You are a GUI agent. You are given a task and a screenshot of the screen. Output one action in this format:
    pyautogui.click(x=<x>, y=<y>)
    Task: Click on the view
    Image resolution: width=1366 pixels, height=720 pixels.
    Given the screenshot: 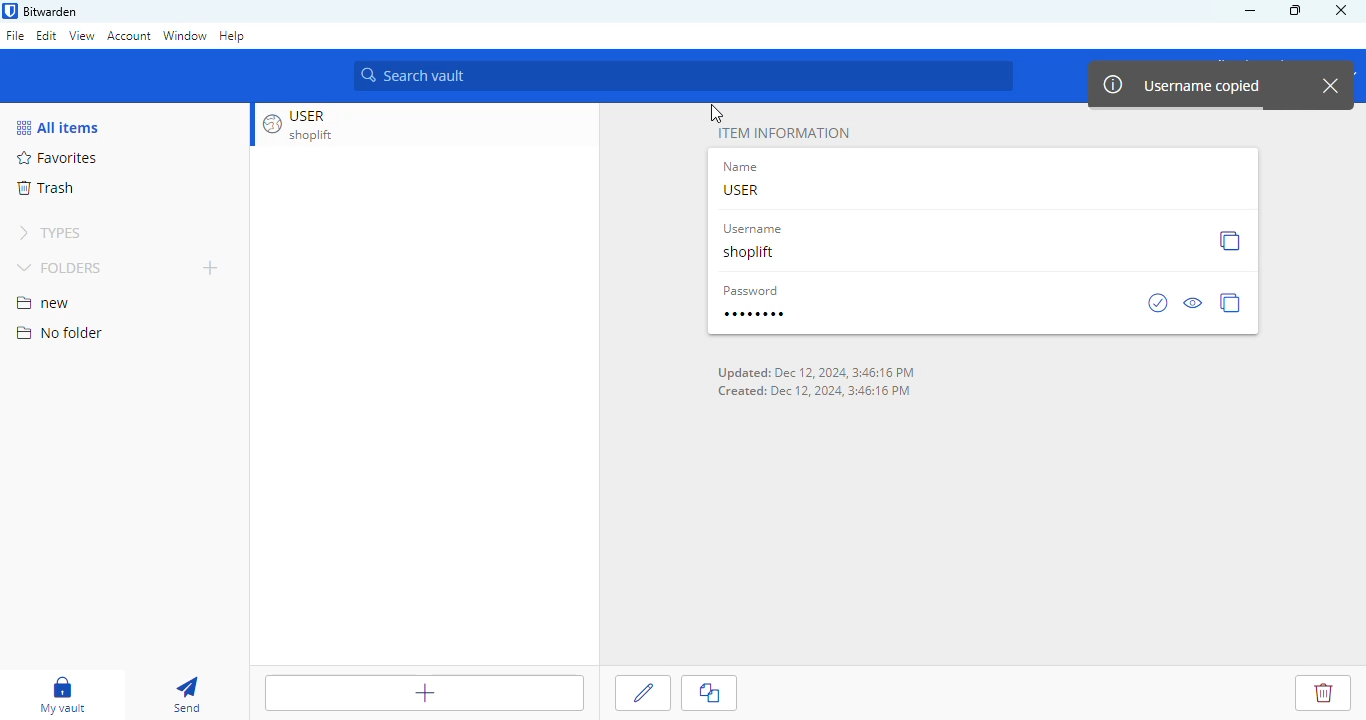 What is the action you would take?
    pyautogui.click(x=81, y=35)
    